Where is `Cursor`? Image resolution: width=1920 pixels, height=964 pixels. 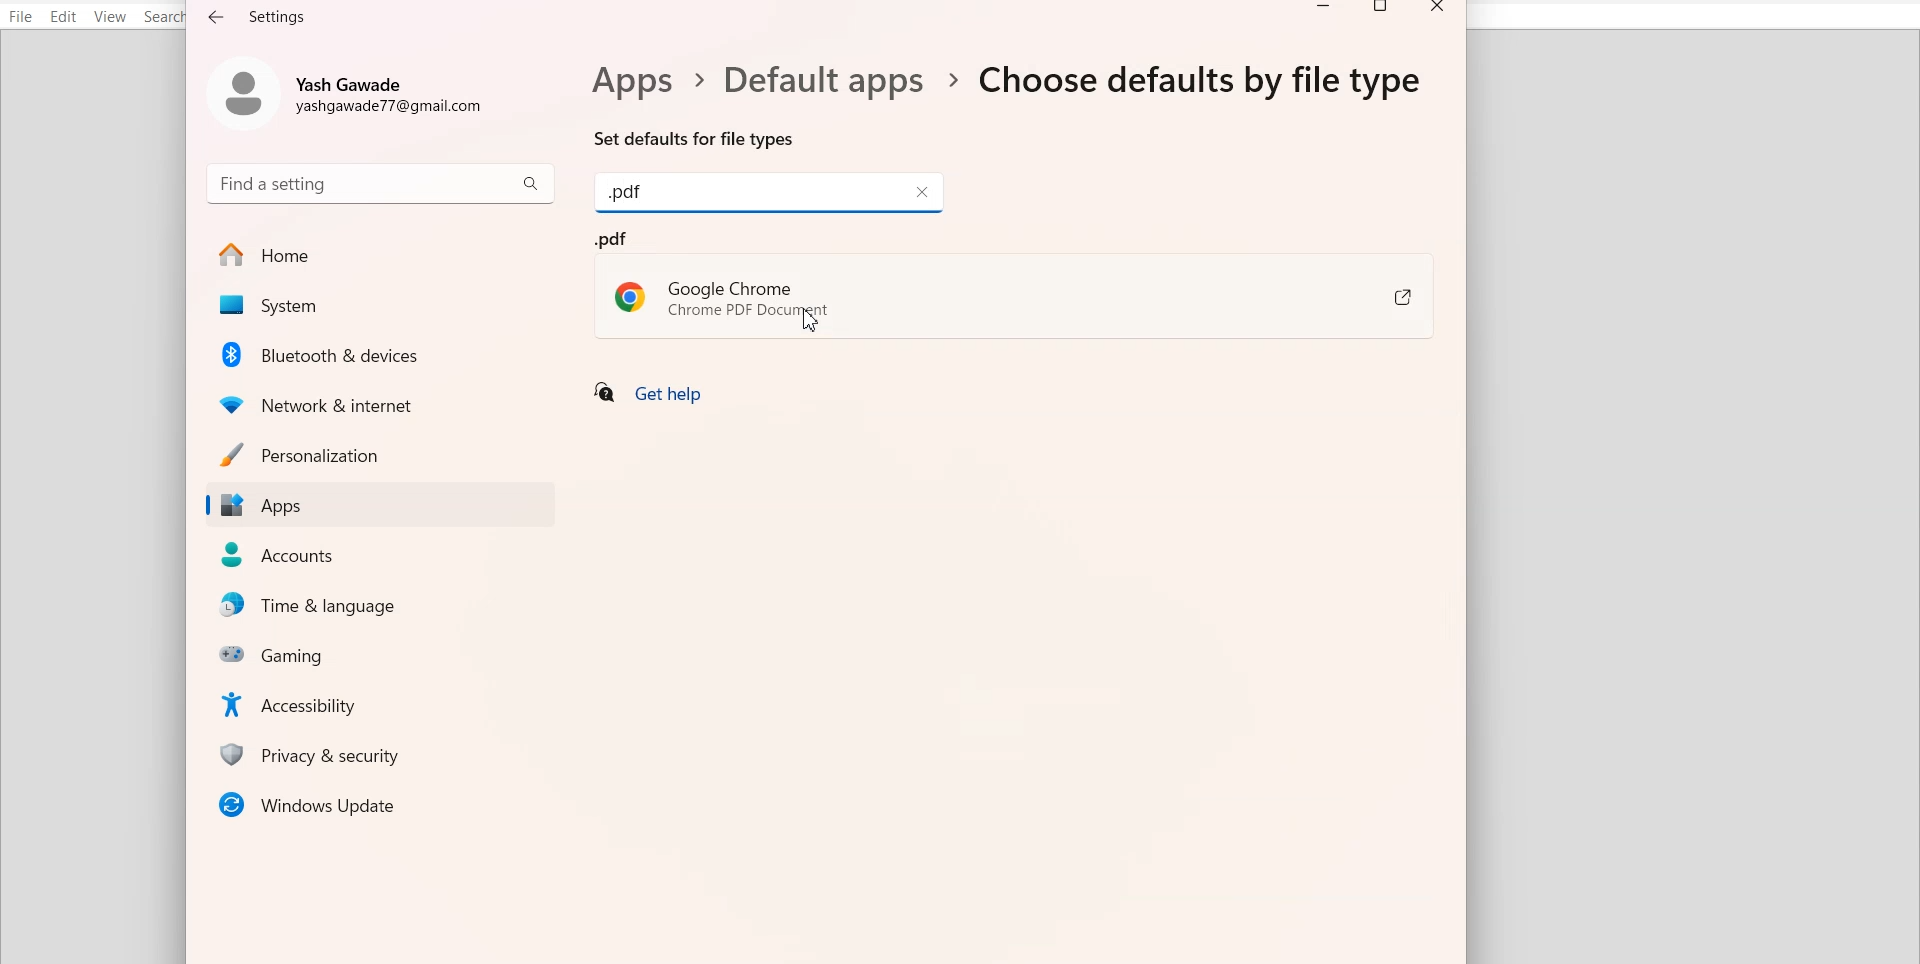 Cursor is located at coordinates (810, 320).